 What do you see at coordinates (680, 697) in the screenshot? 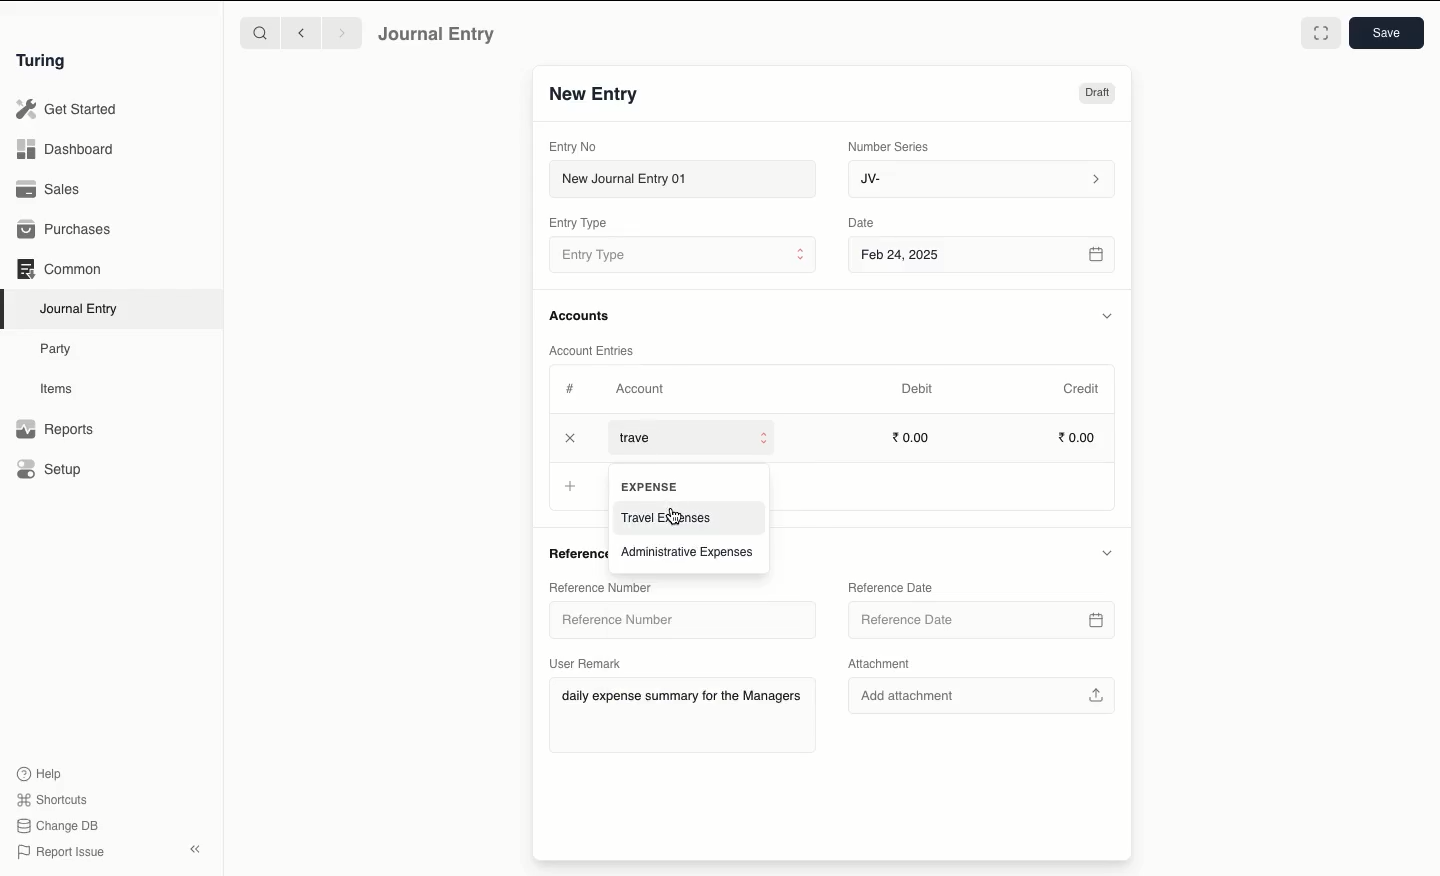
I see `daily expense summary for the Managers` at bounding box center [680, 697].